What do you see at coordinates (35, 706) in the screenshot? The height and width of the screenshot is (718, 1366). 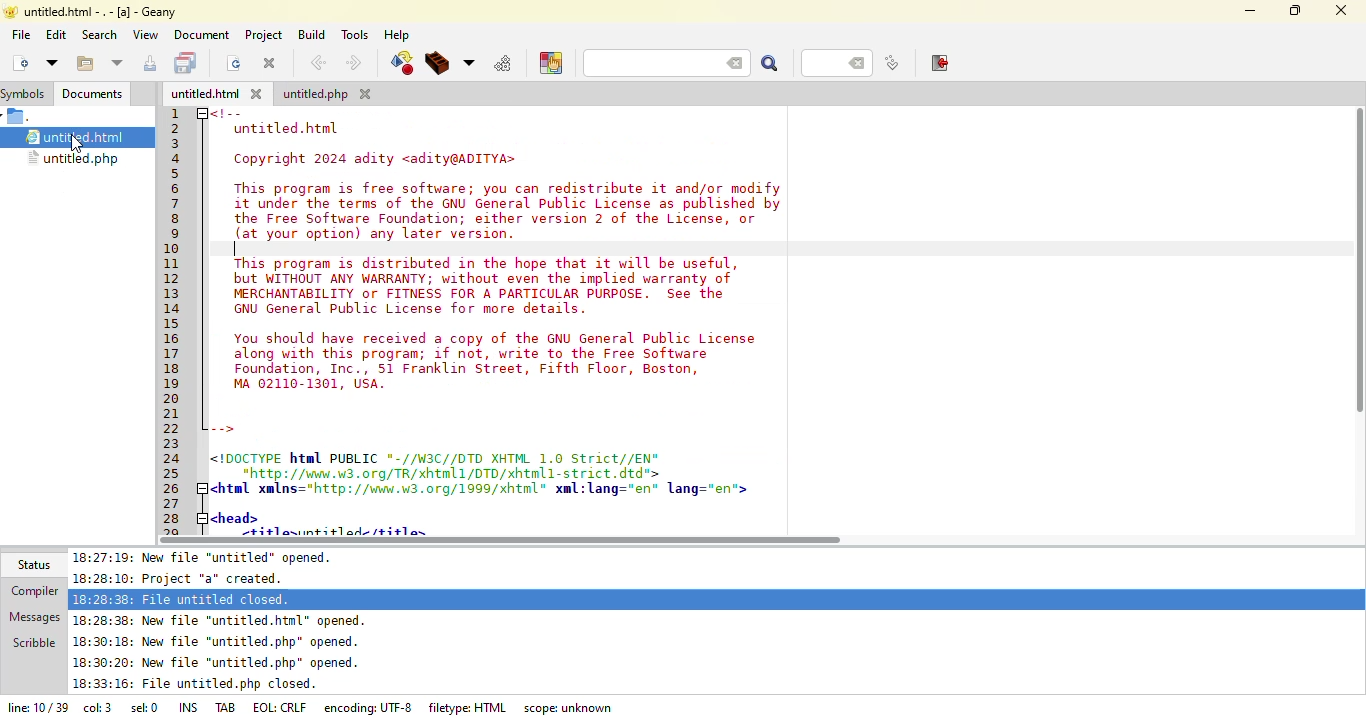 I see `line 10/39` at bounding box center [35, 706].